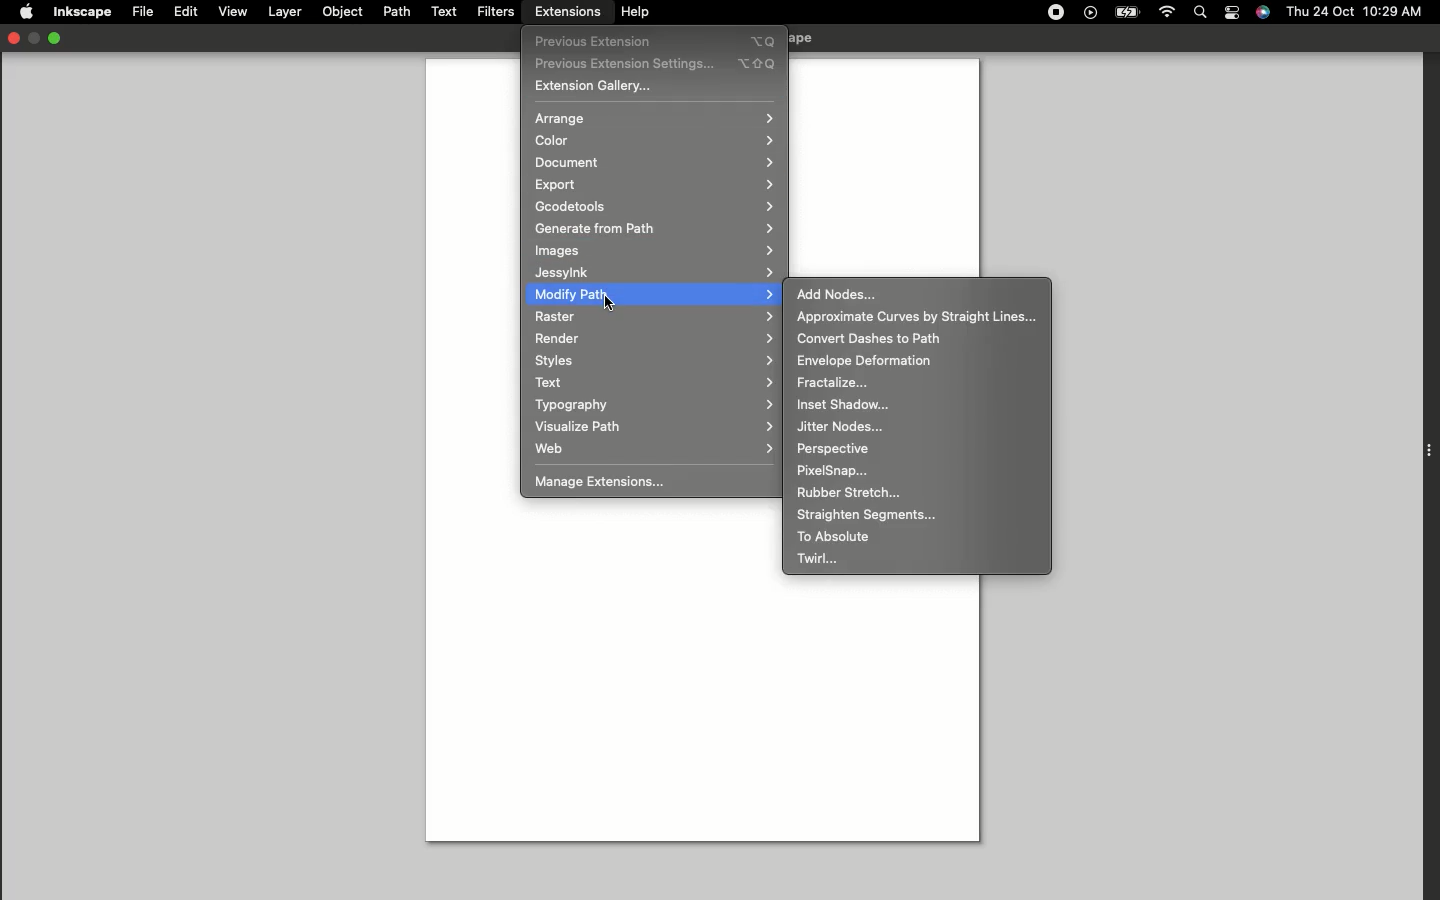 This screenshot has height=900, width=1440. I want to click on Raster, so click(653, 318).